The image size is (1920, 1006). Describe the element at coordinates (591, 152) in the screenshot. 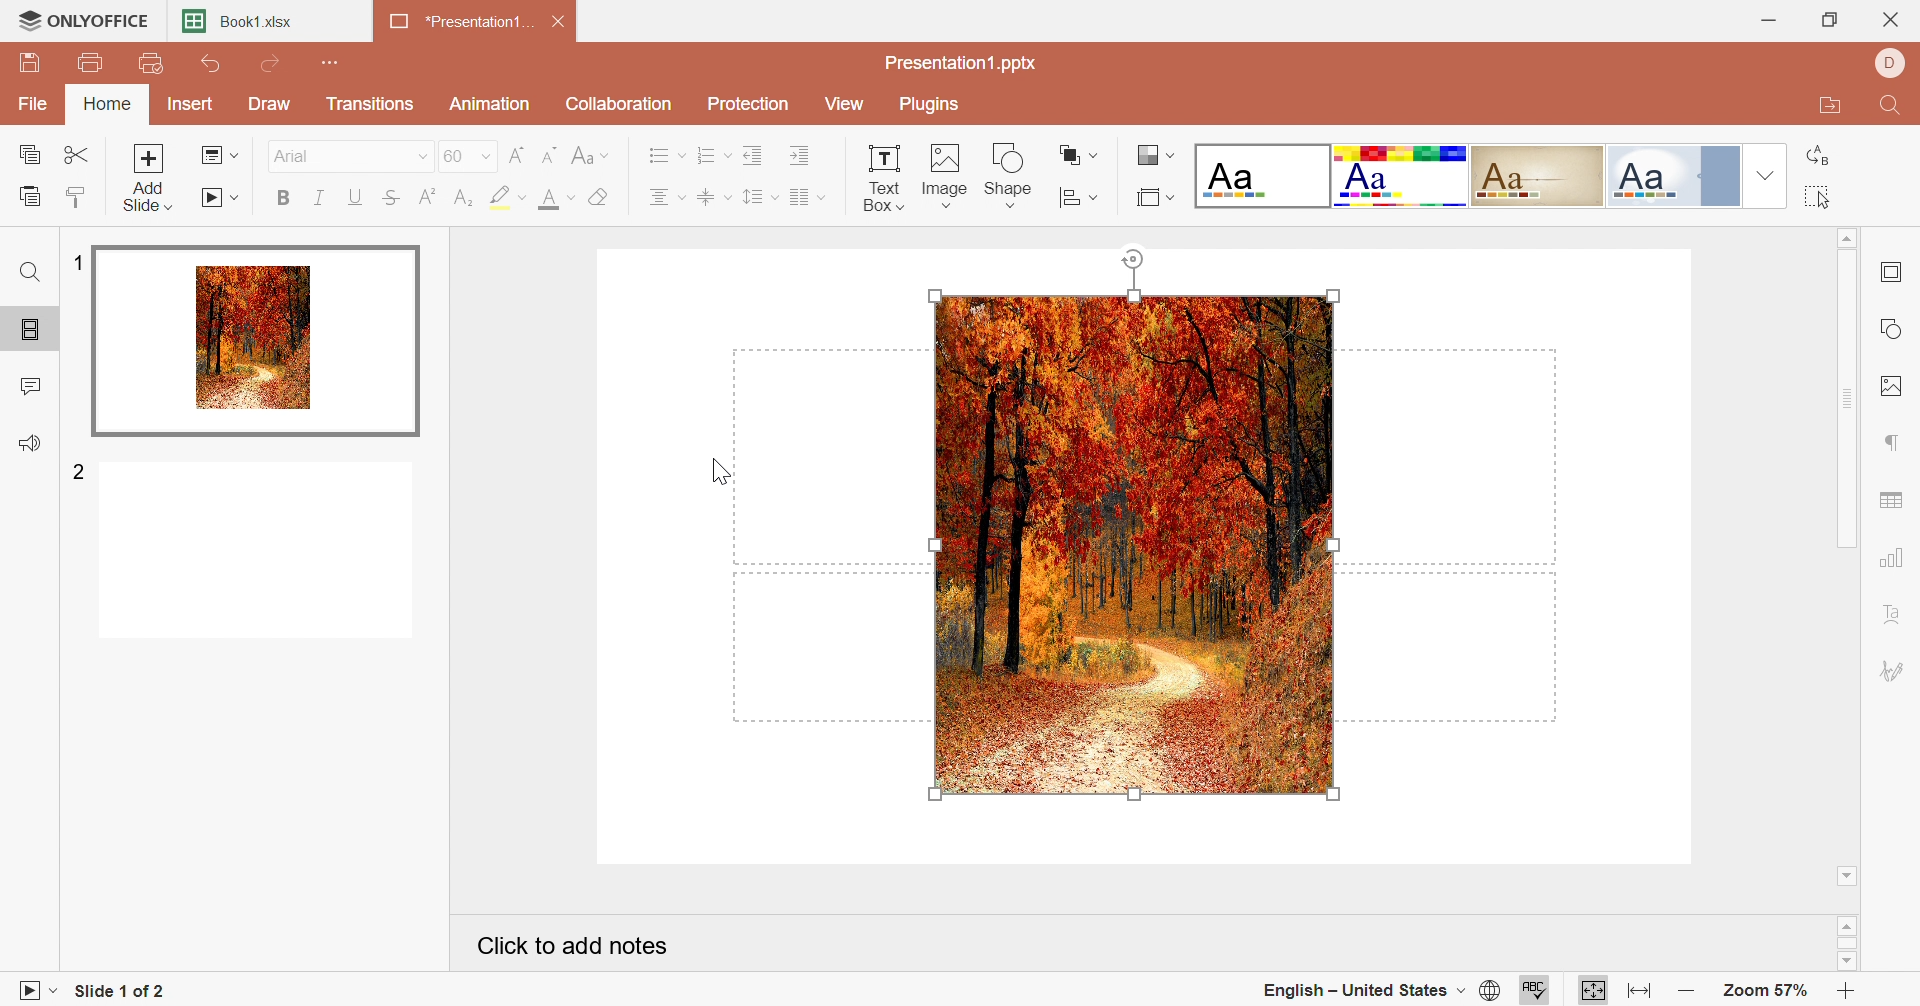

I see `Change case` at that location.